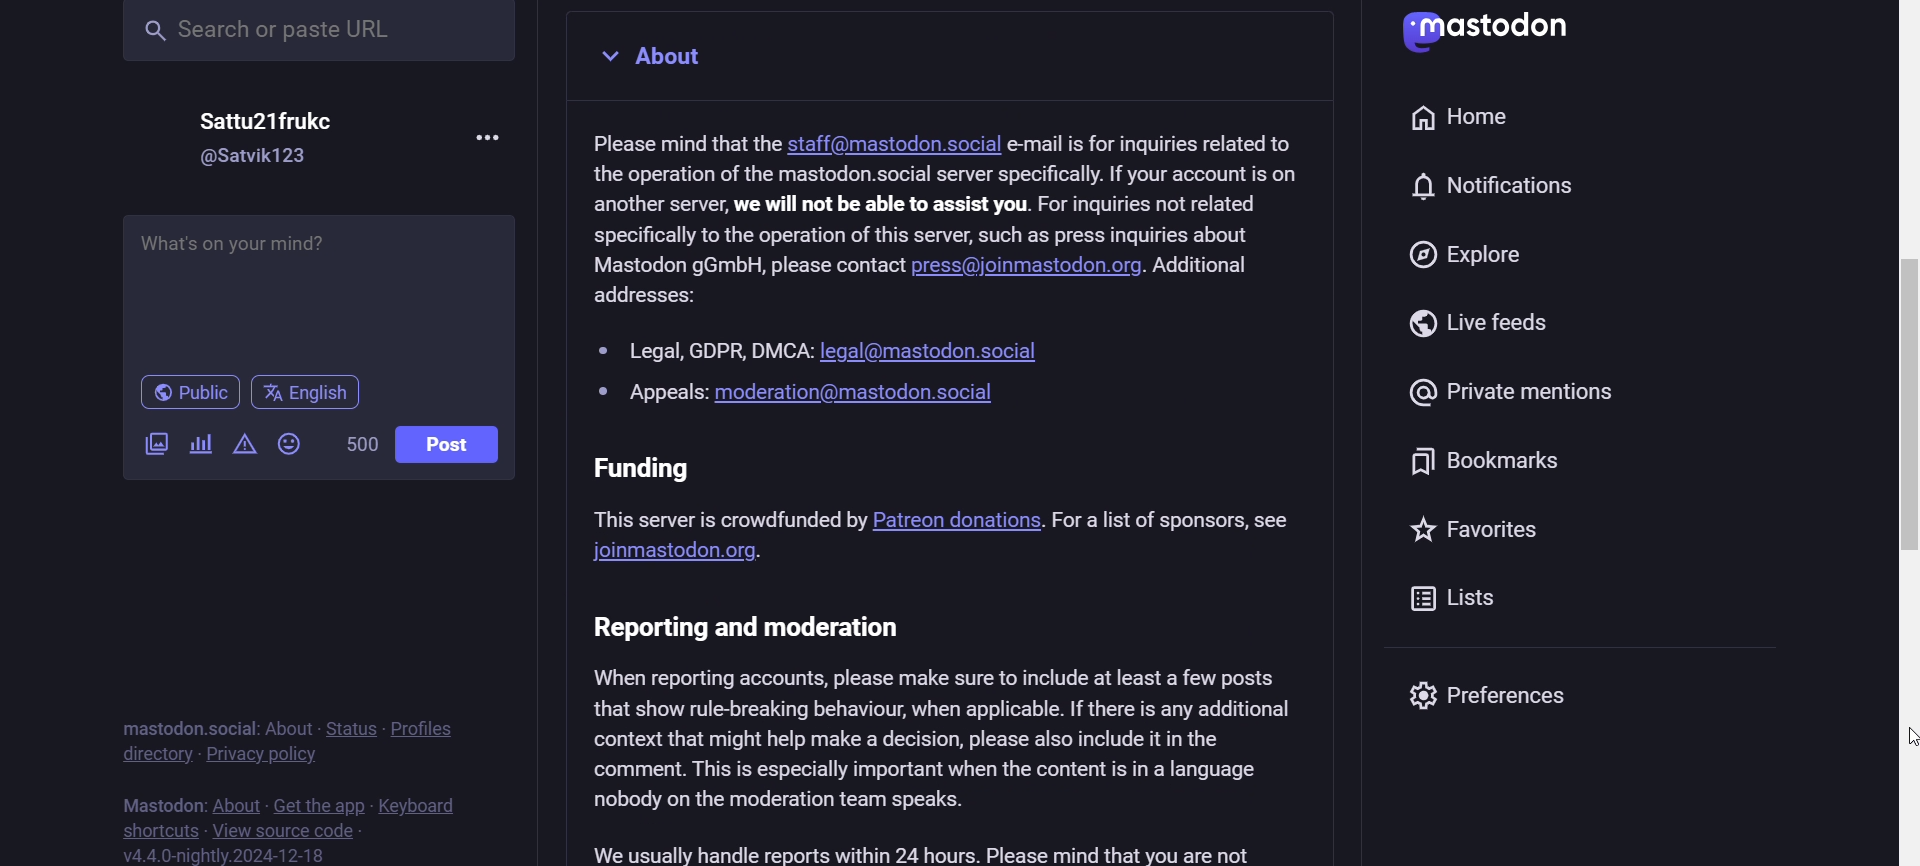  What do you see at coordinates (449, 441) in the screenshot?
I see `post` at bounding box center [449, 441].